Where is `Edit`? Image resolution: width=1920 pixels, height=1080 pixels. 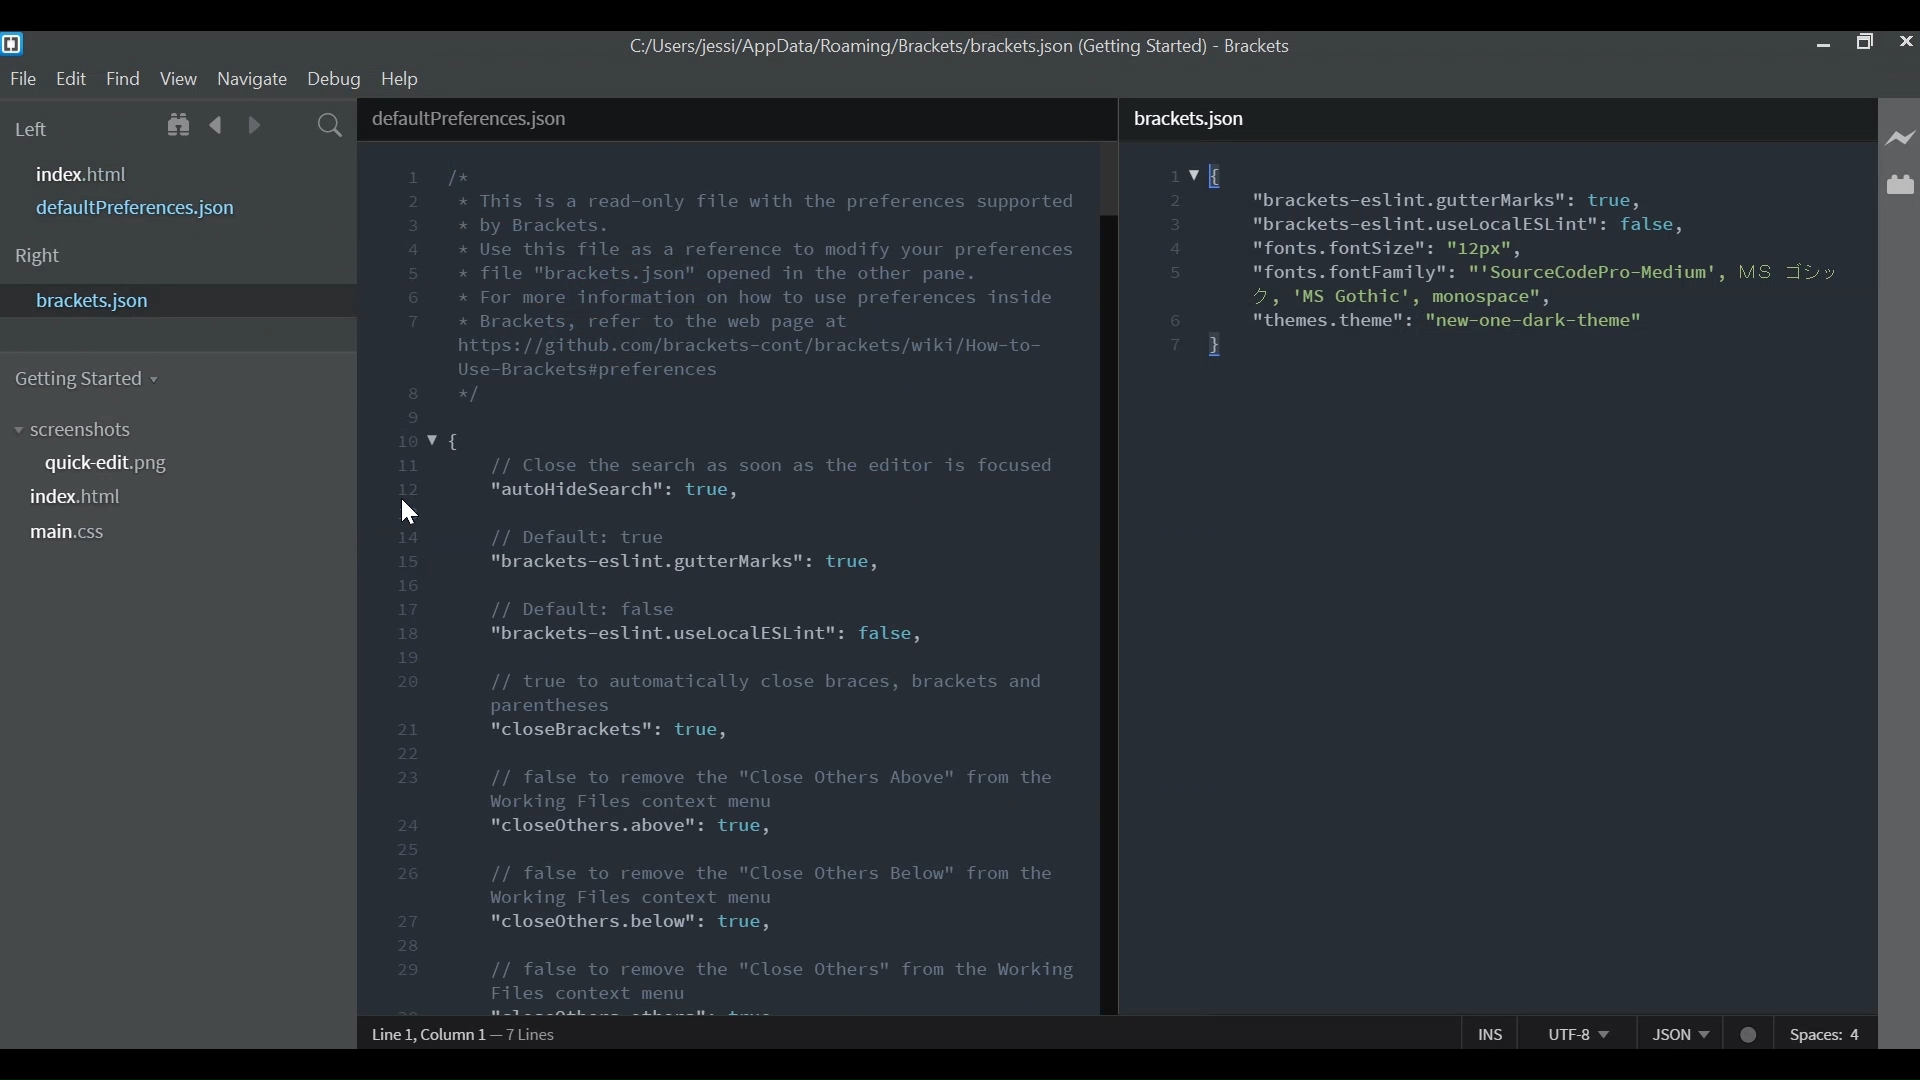
Edit is located at coordinates (71, 78).